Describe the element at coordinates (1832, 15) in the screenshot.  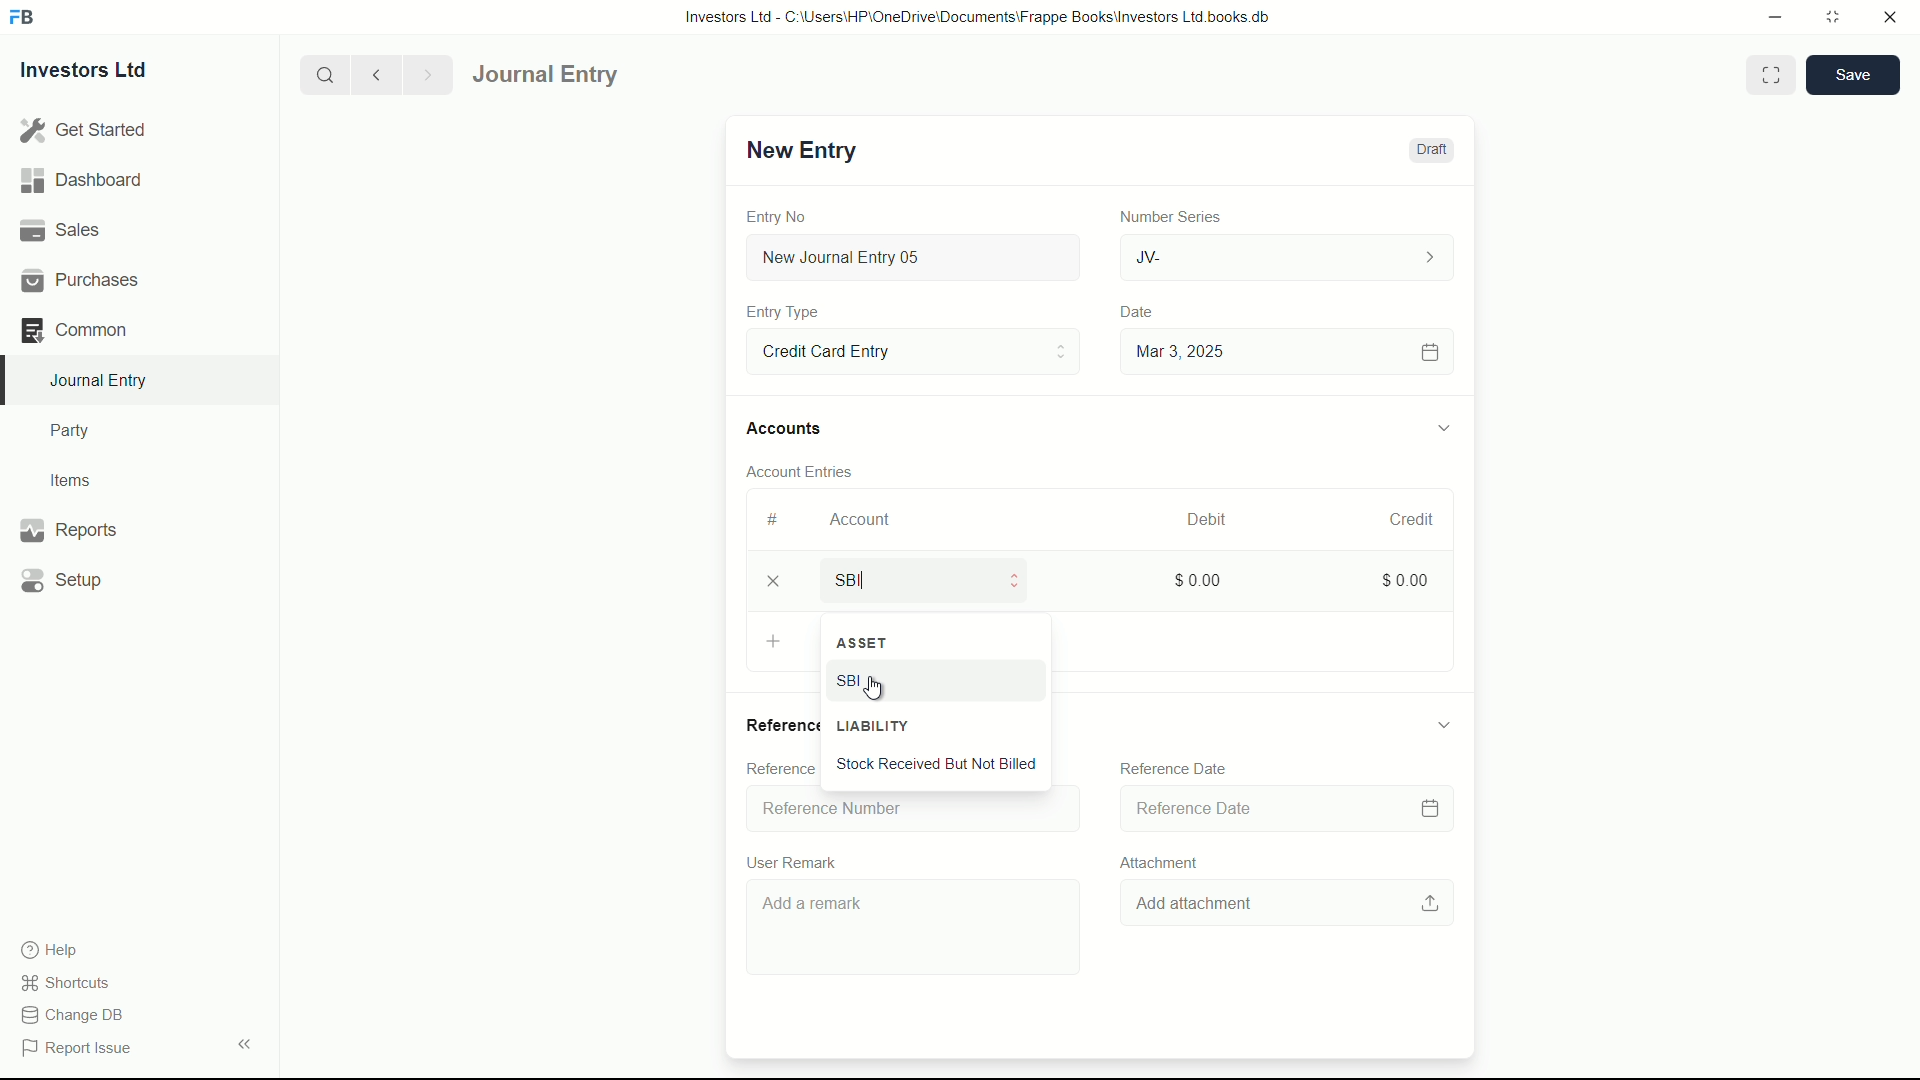
I see `maximize` at that location.